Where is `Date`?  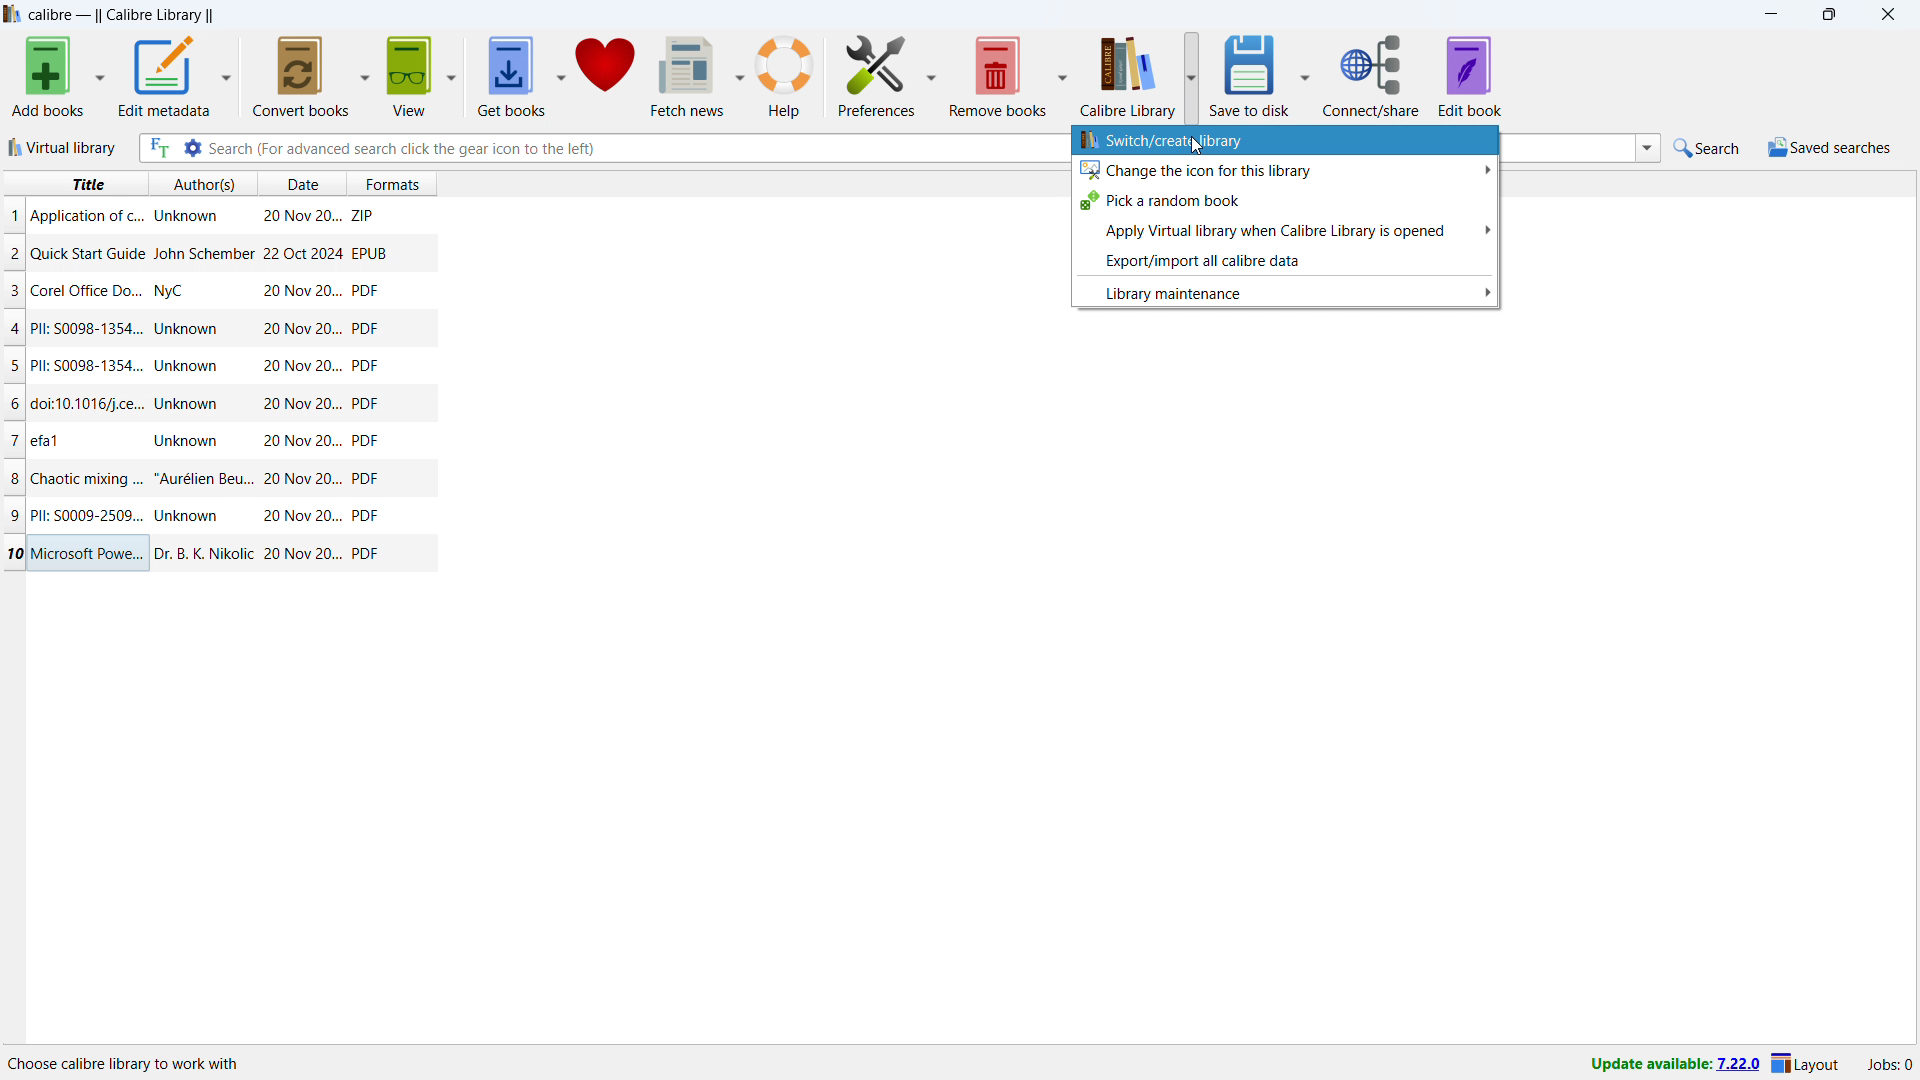
Date is located at coordinates (299, 516).